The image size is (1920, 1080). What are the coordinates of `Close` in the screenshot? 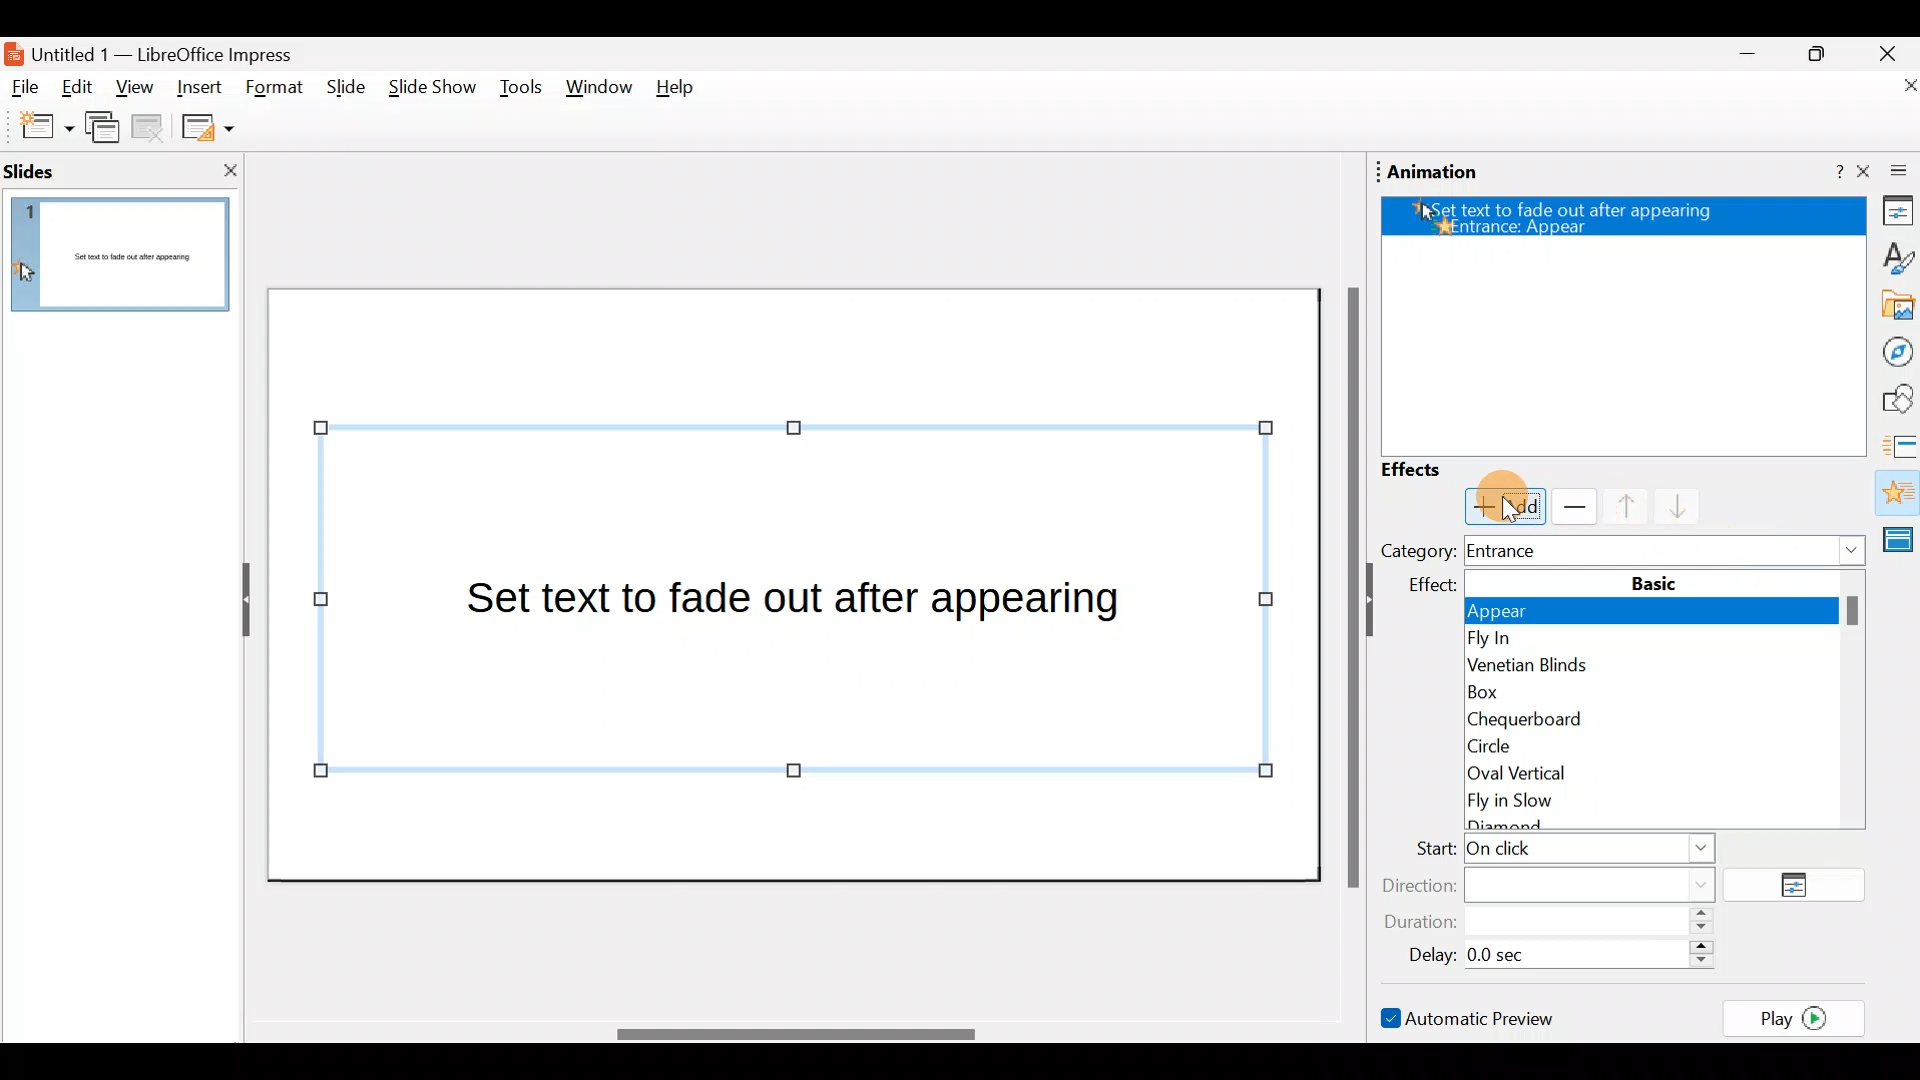 It's located at (1888, 52).